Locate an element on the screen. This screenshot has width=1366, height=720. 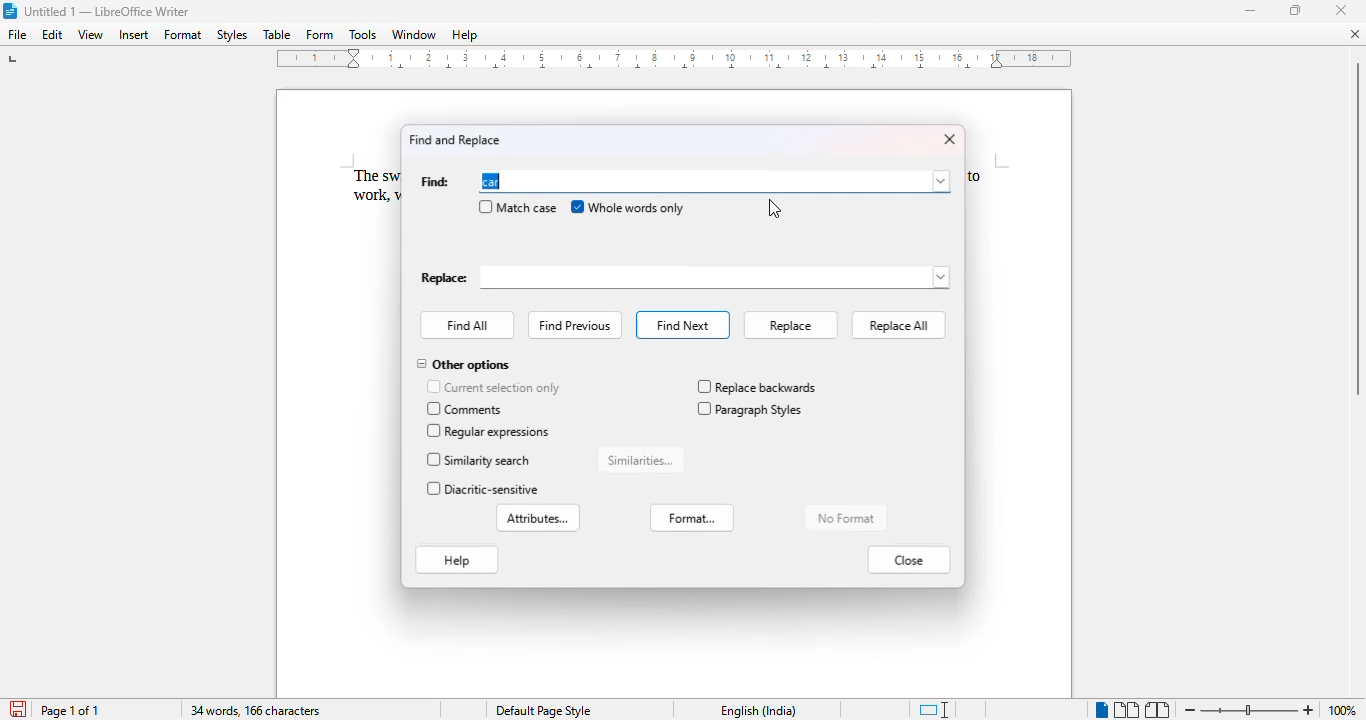
find and replace is located at coordinates (454, 139).